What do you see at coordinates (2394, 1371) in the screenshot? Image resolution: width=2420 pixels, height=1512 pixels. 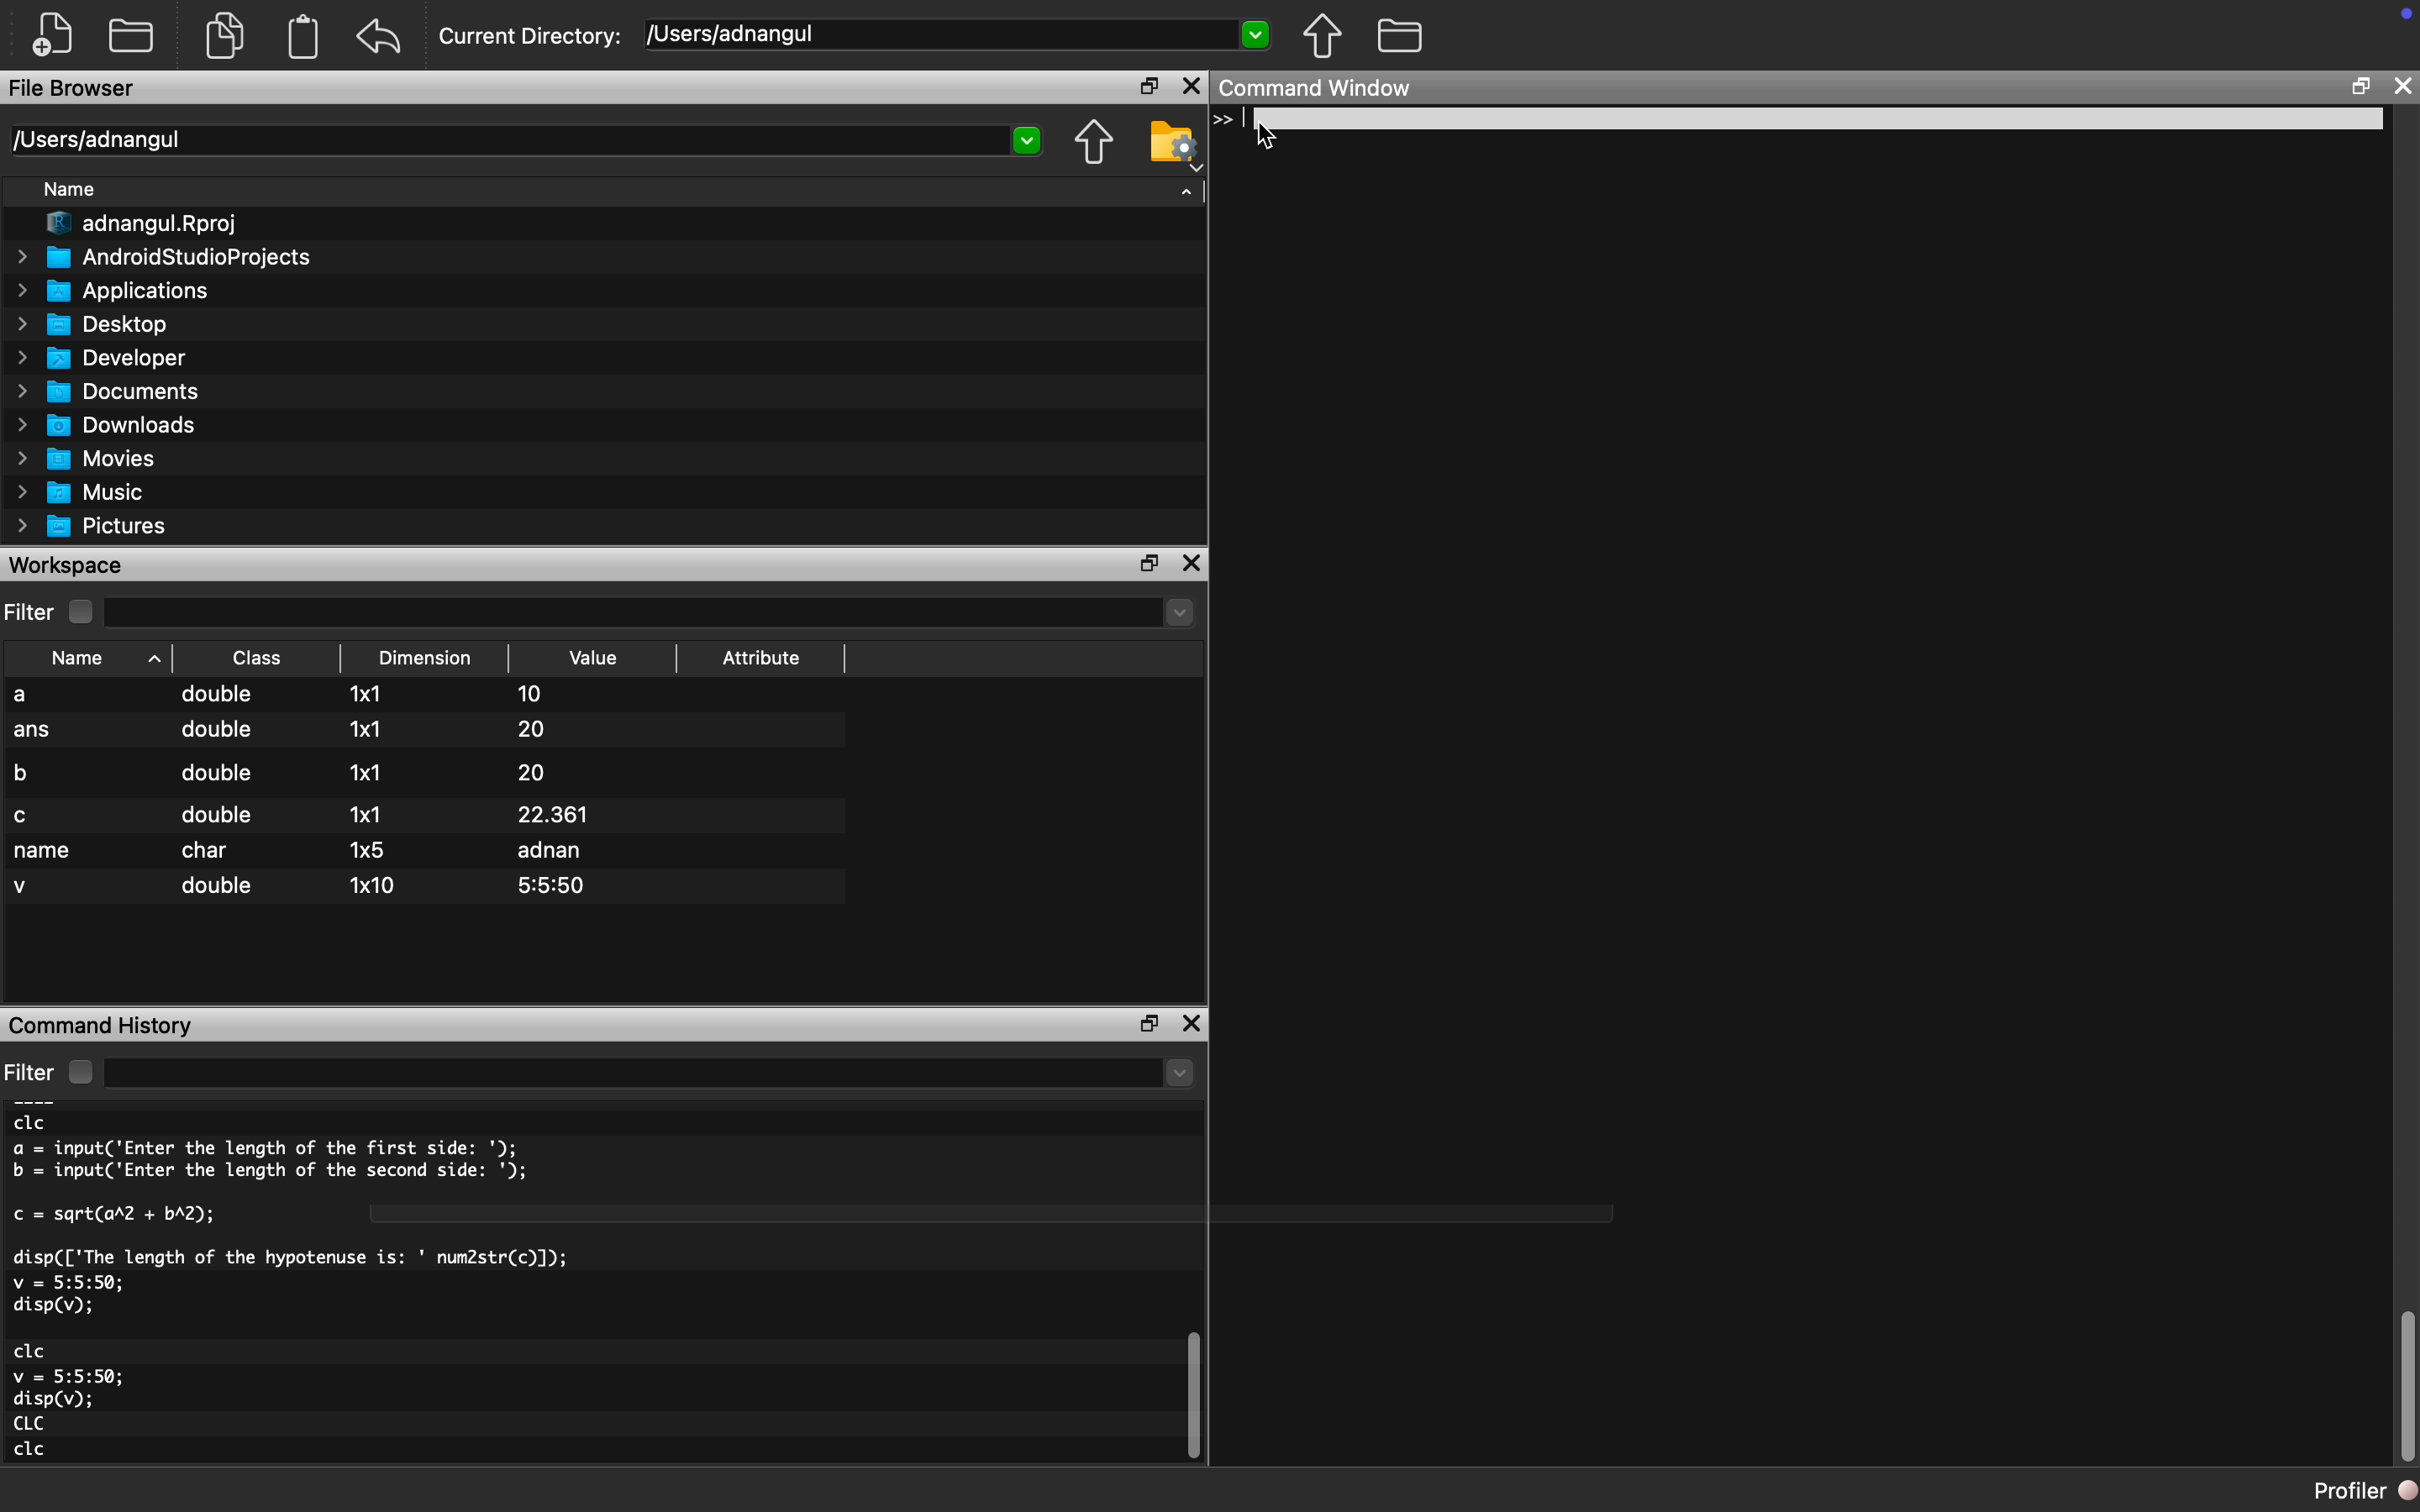 I see `Scrollbar` at bounding box center [2394, 1371].